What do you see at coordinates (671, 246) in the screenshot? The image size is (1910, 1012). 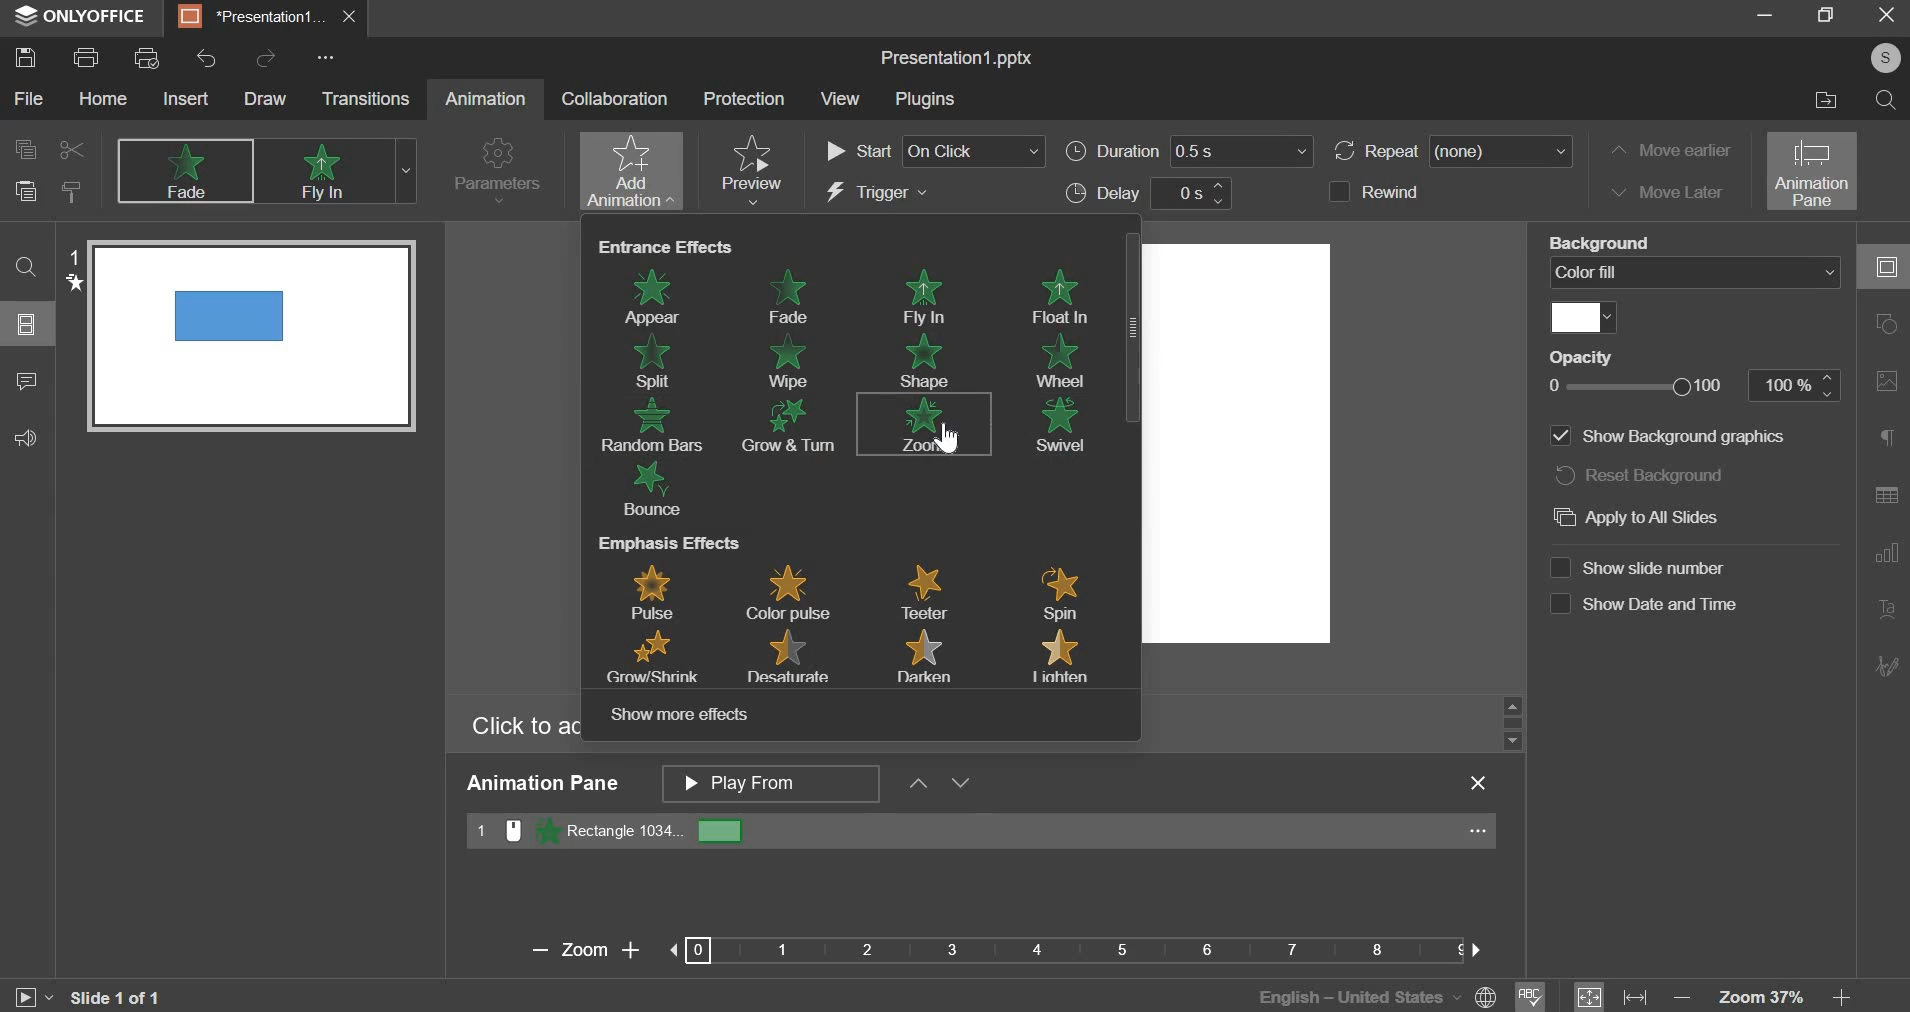 I see `entrance effects` at bounding box center [671, 246].